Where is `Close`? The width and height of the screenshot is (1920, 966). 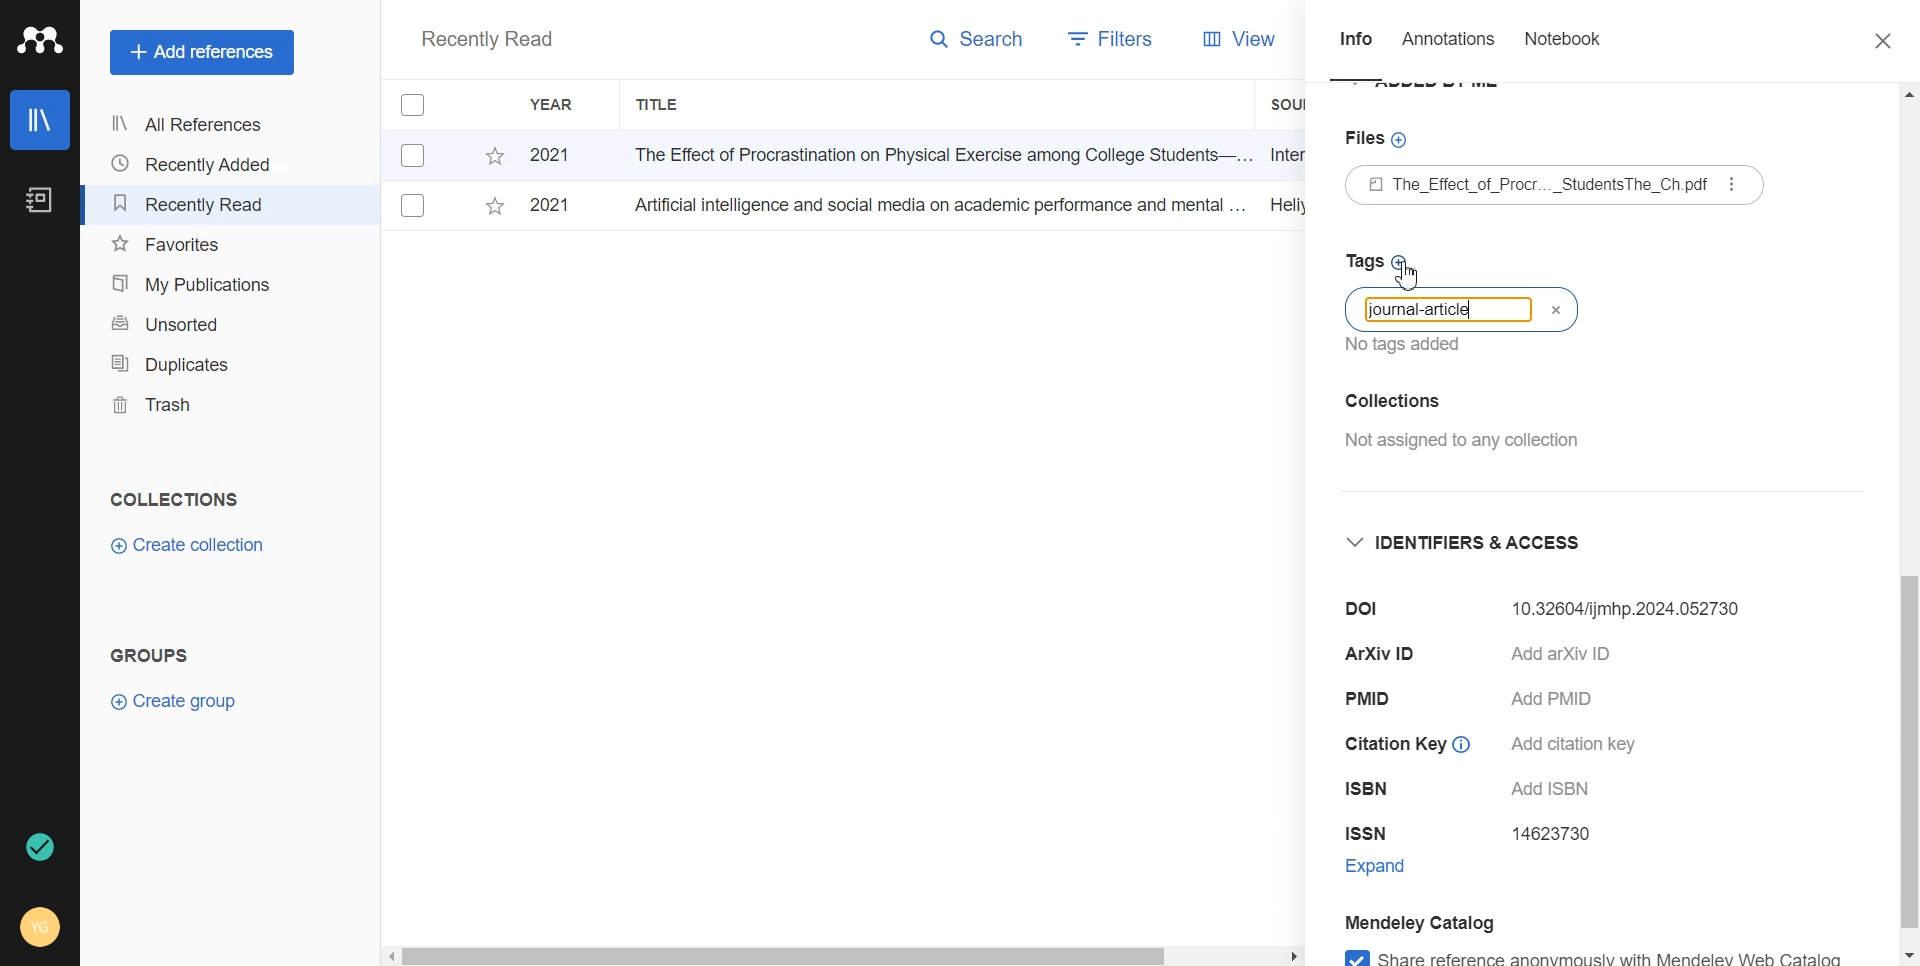
Close is located at coordinates (1557, 310).